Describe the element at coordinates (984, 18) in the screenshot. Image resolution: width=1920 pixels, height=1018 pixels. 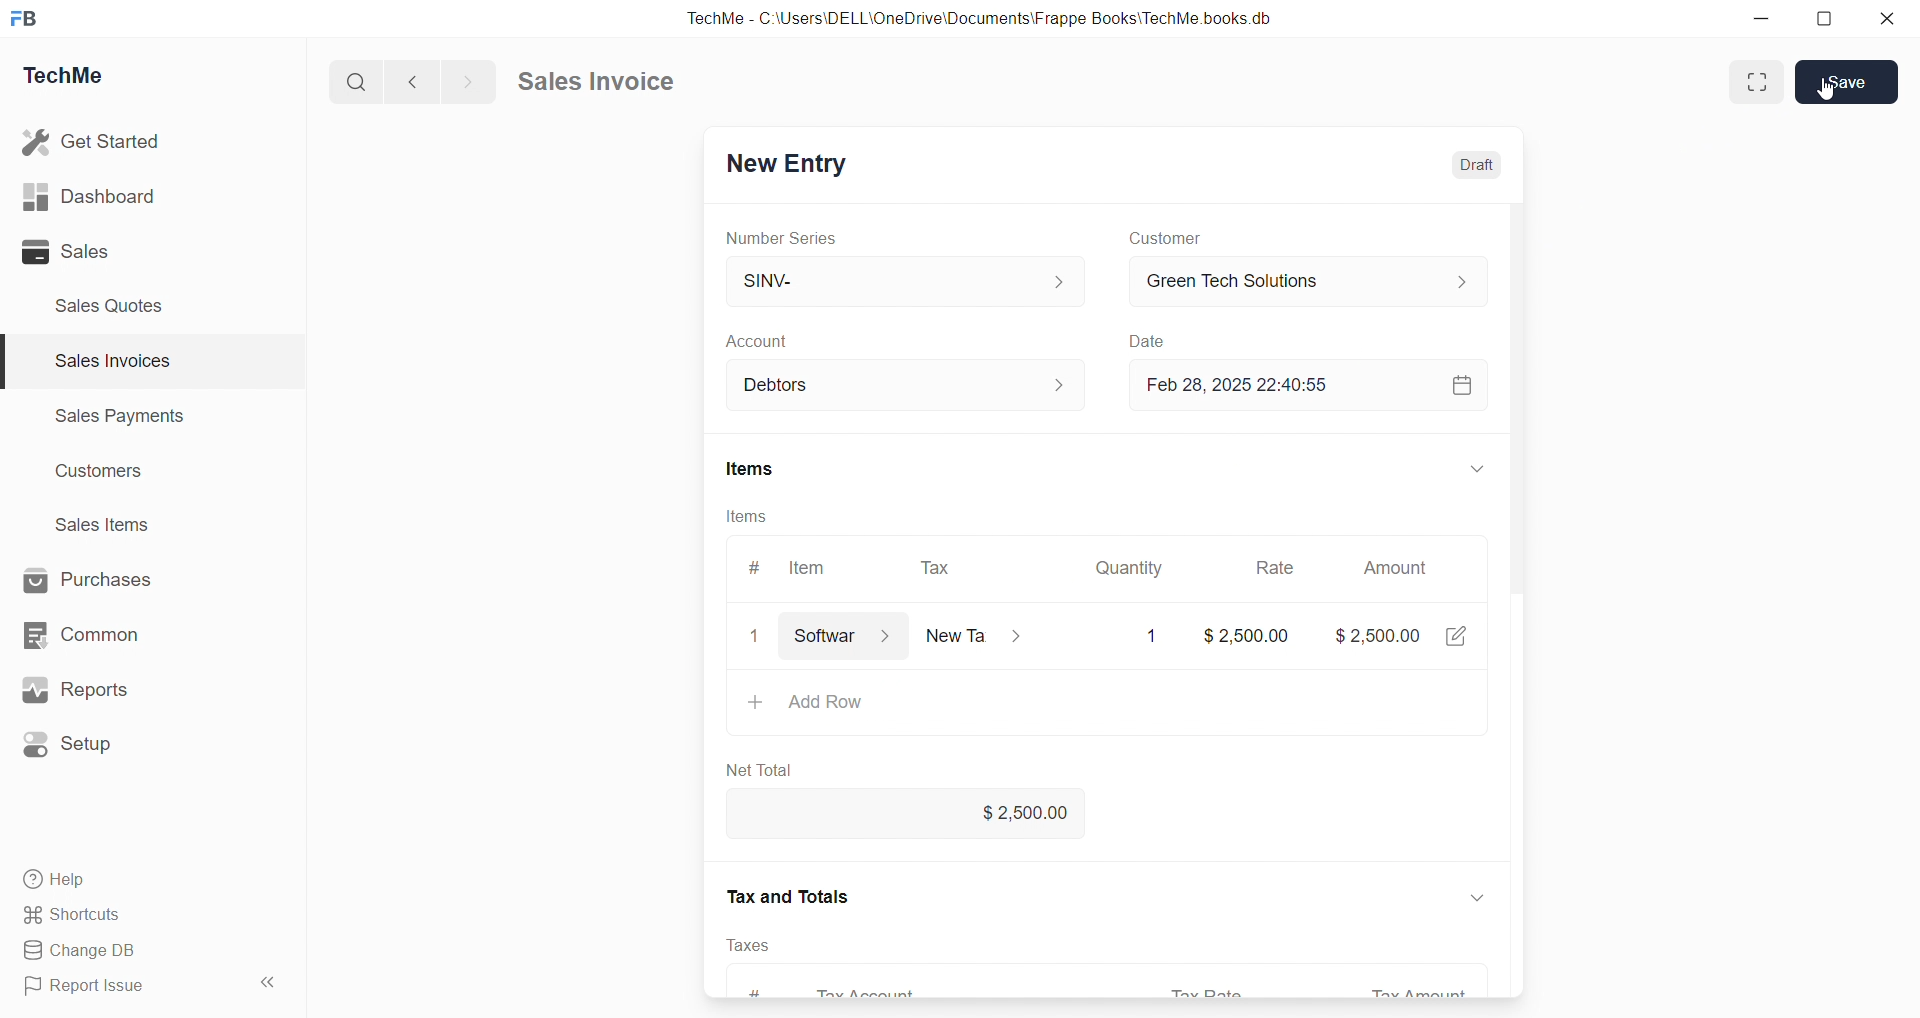
I see `TechMe - C:\Users\DELL\OneDrive\Documents\Frappe Books'TechMe books db` at that location.